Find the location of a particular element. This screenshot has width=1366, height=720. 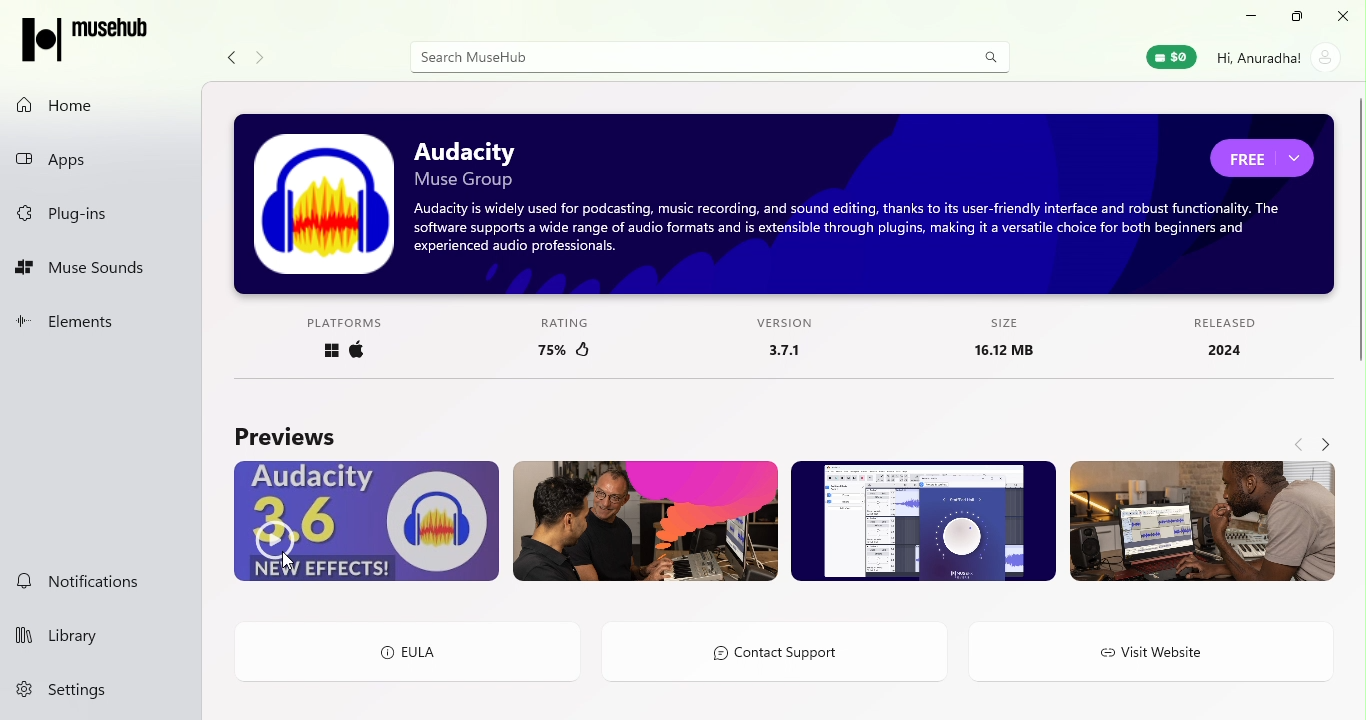

Preview is located at coordinates (1202, 524).